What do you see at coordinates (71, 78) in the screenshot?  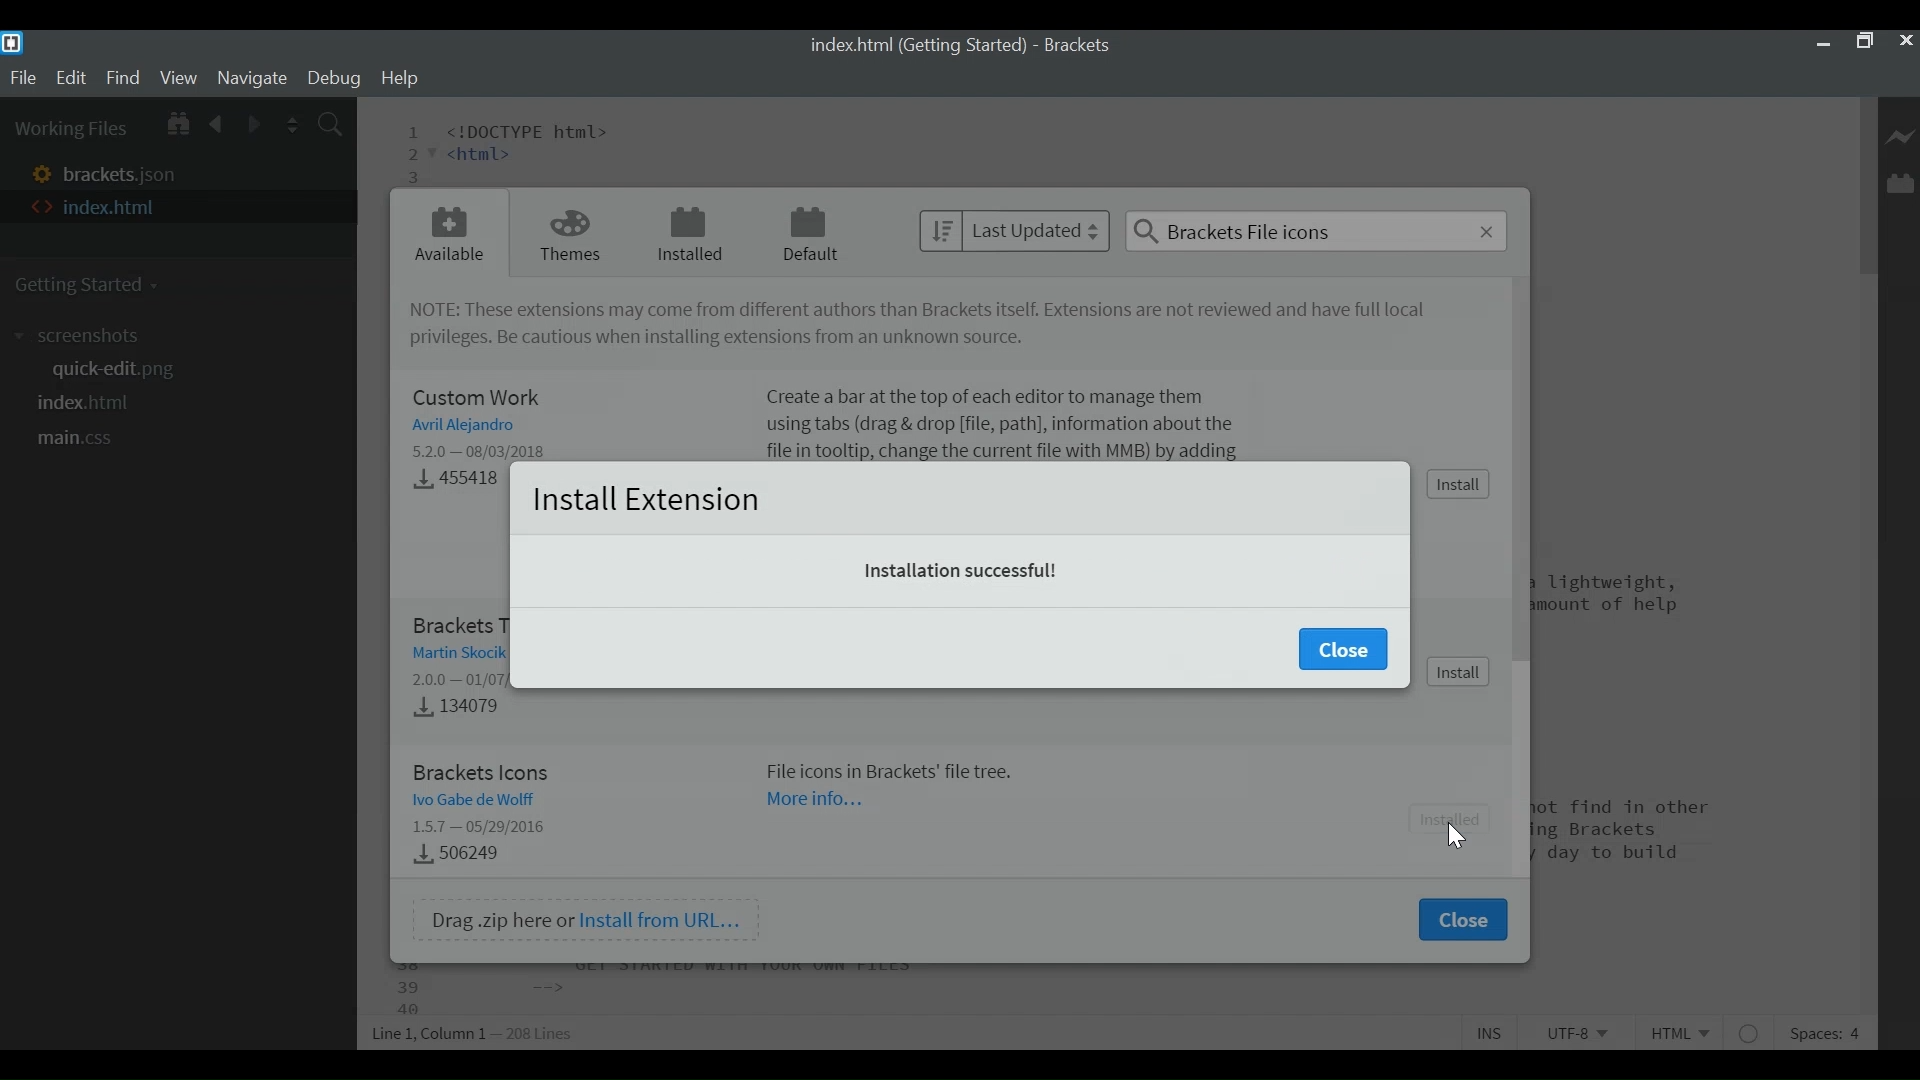 I see `Edit` at bounding box center [71, 78].